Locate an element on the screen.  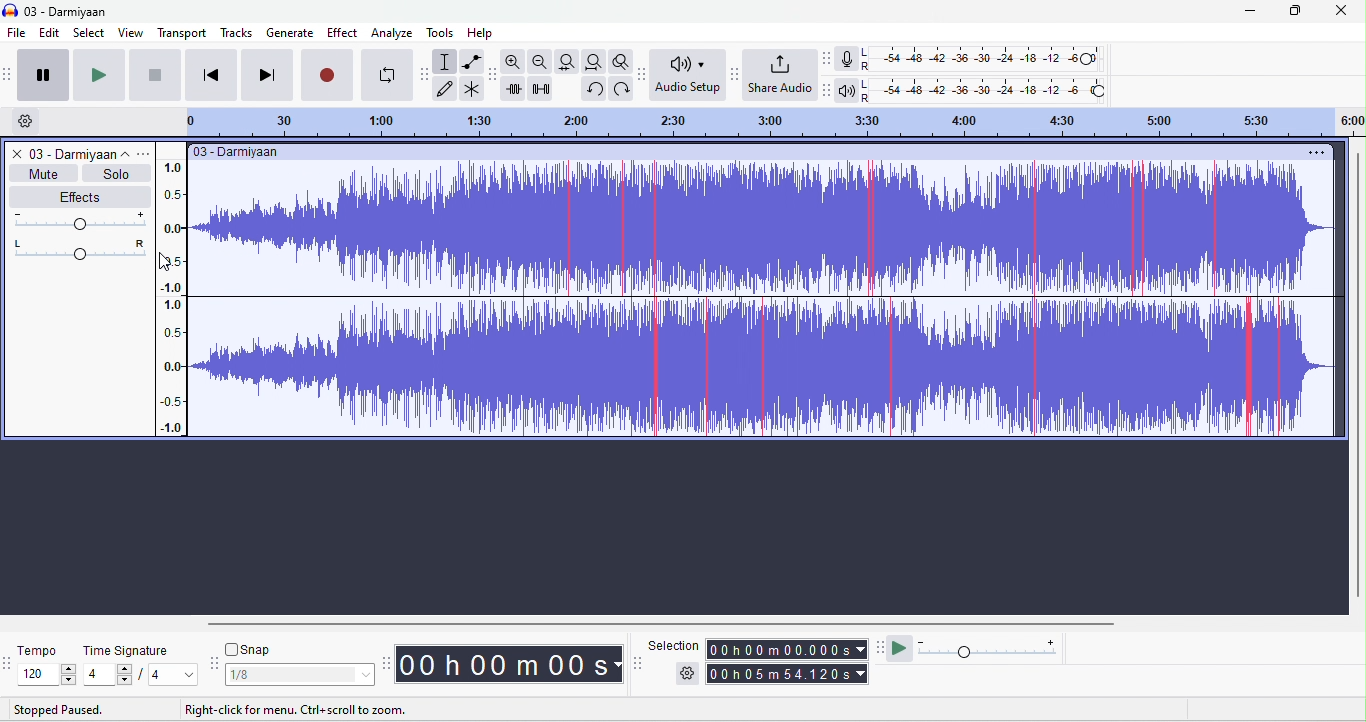
record meter is located at coordinates (847, 59).